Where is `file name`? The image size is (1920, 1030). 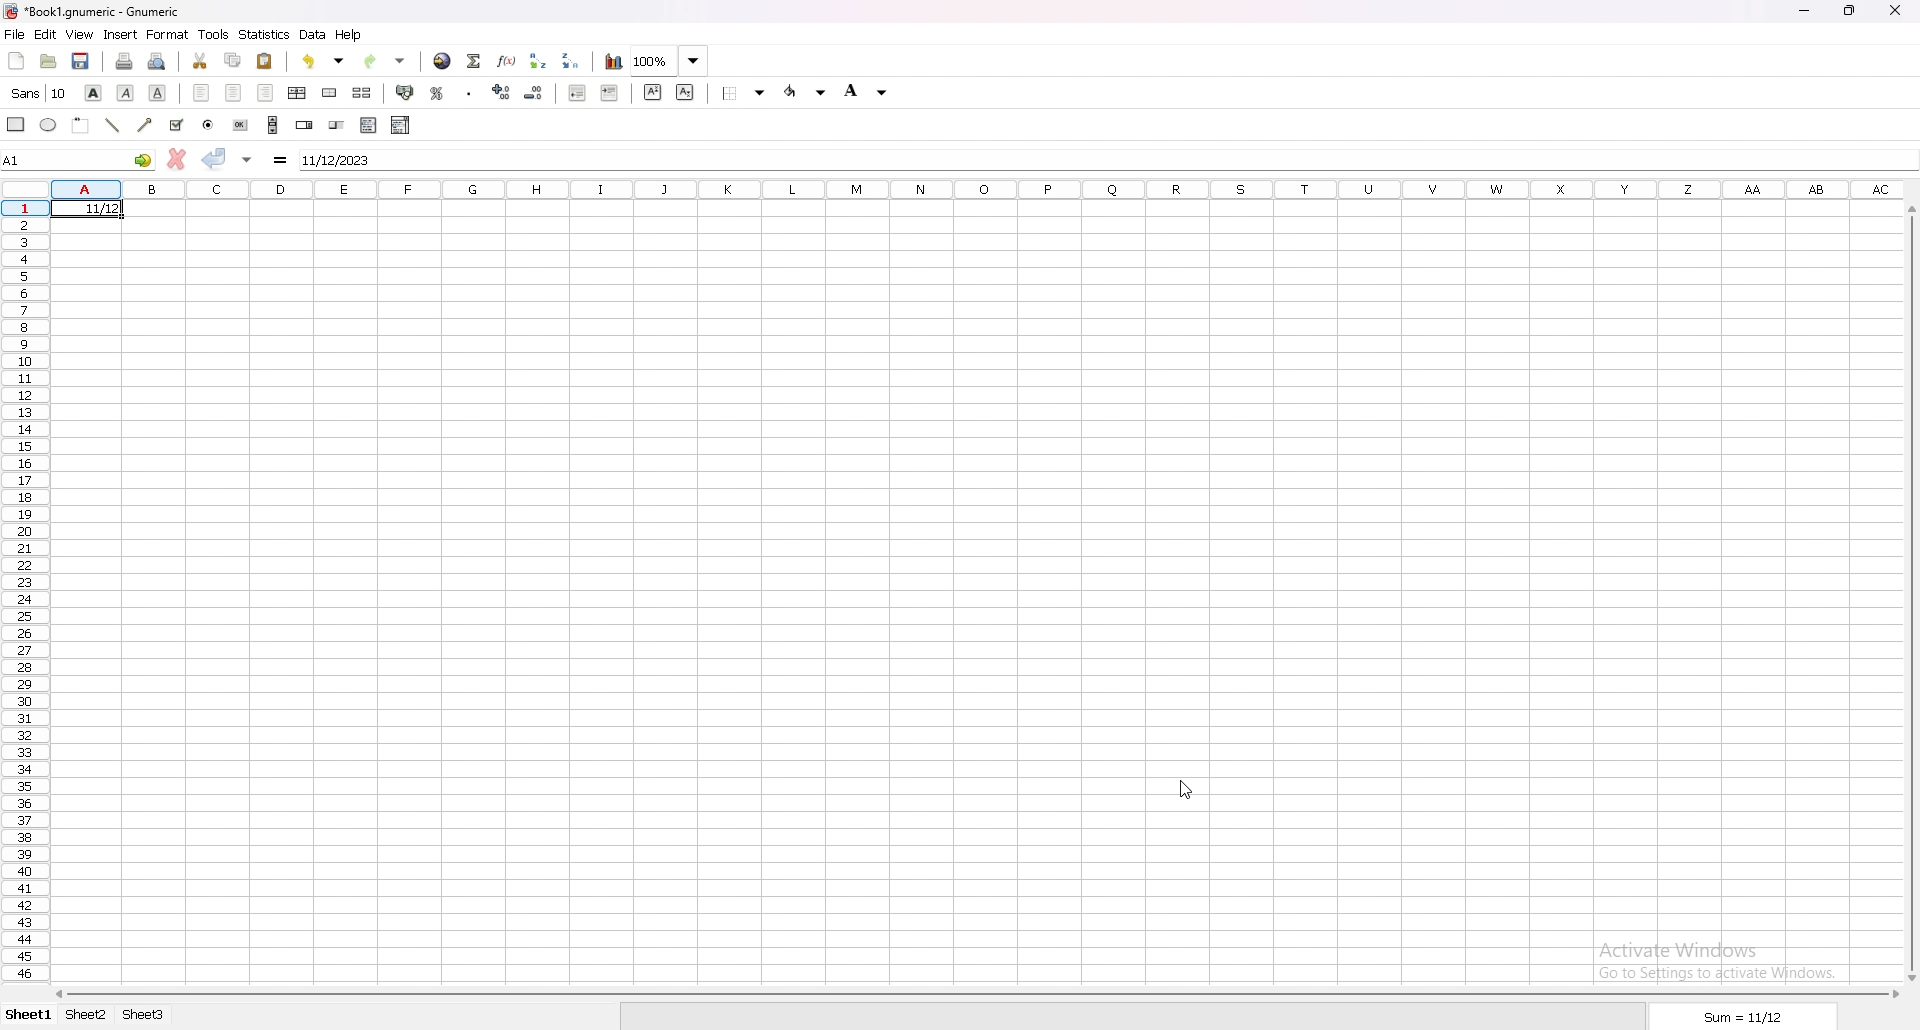 file name is located at coordinates (94, 13).